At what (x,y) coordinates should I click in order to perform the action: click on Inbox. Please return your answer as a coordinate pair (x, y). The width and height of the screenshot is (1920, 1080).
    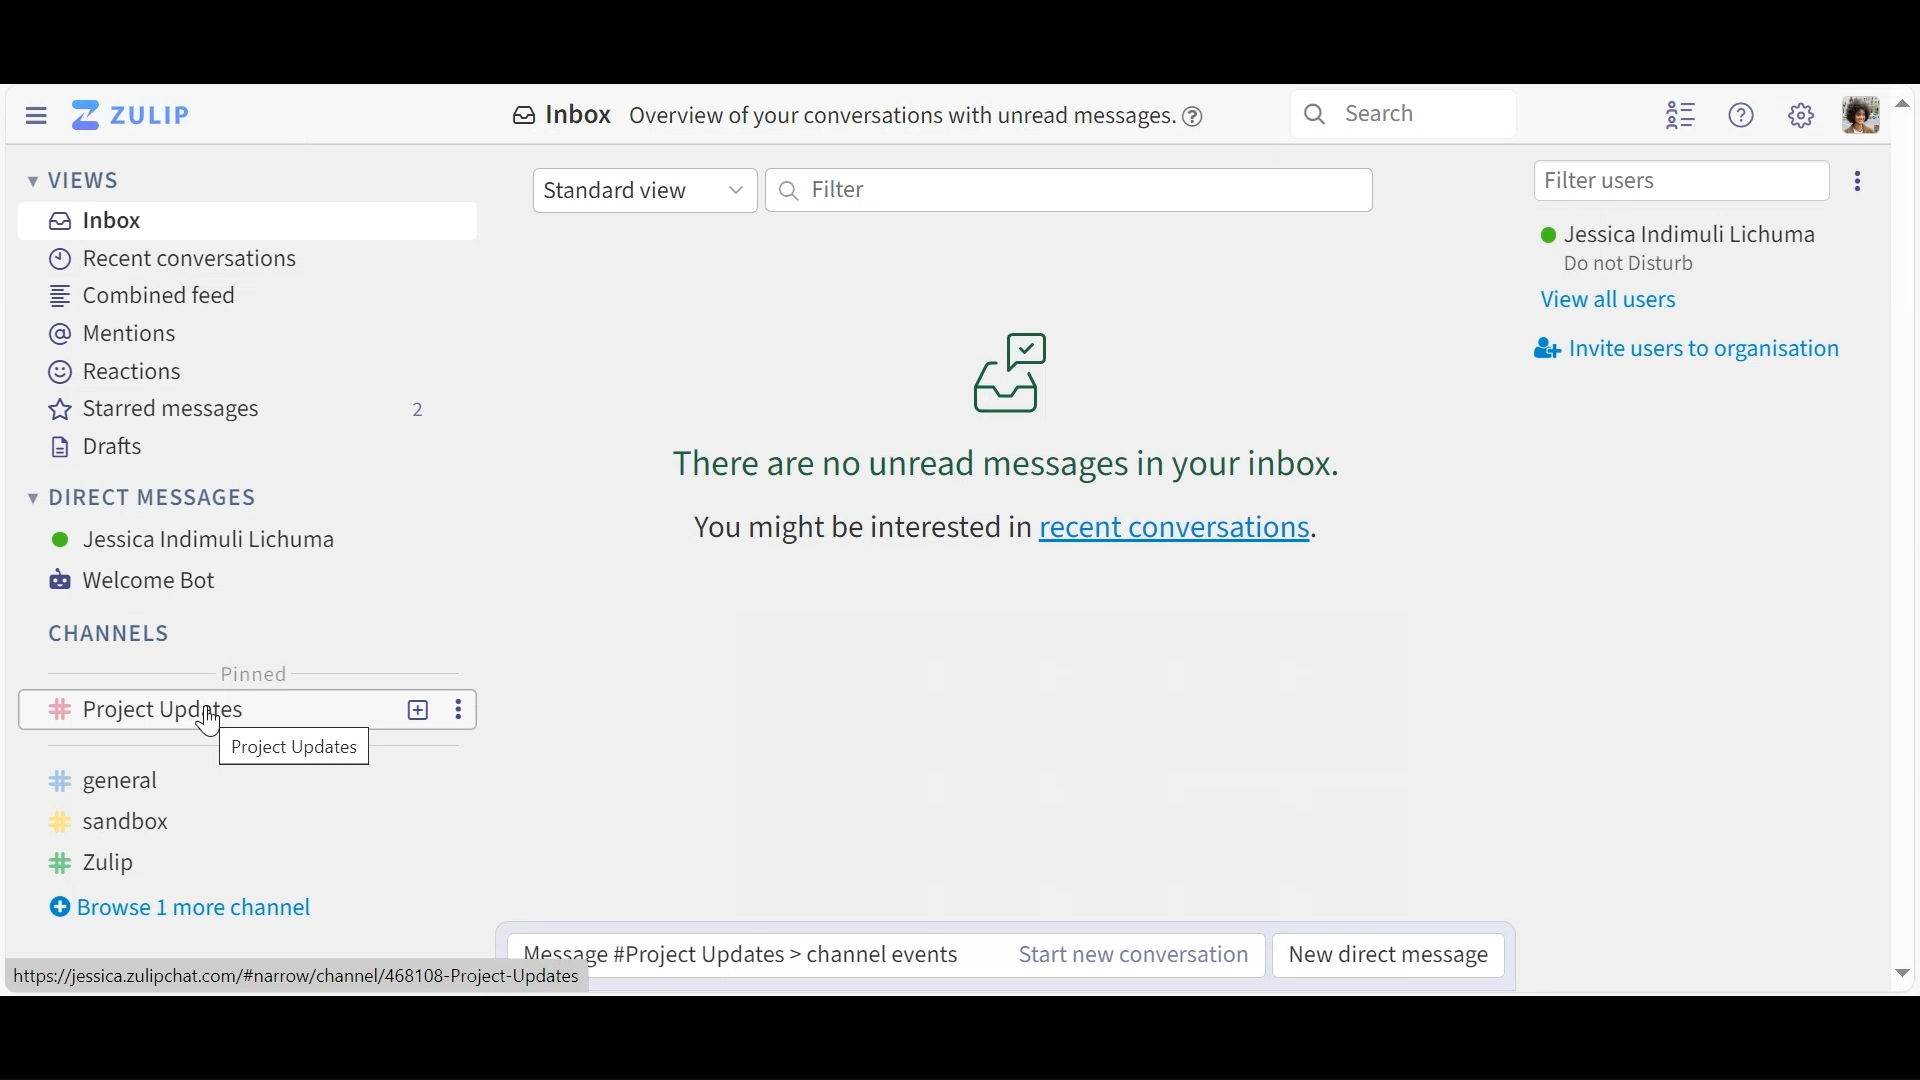
    Looking at the image, I should click on (94, 222).